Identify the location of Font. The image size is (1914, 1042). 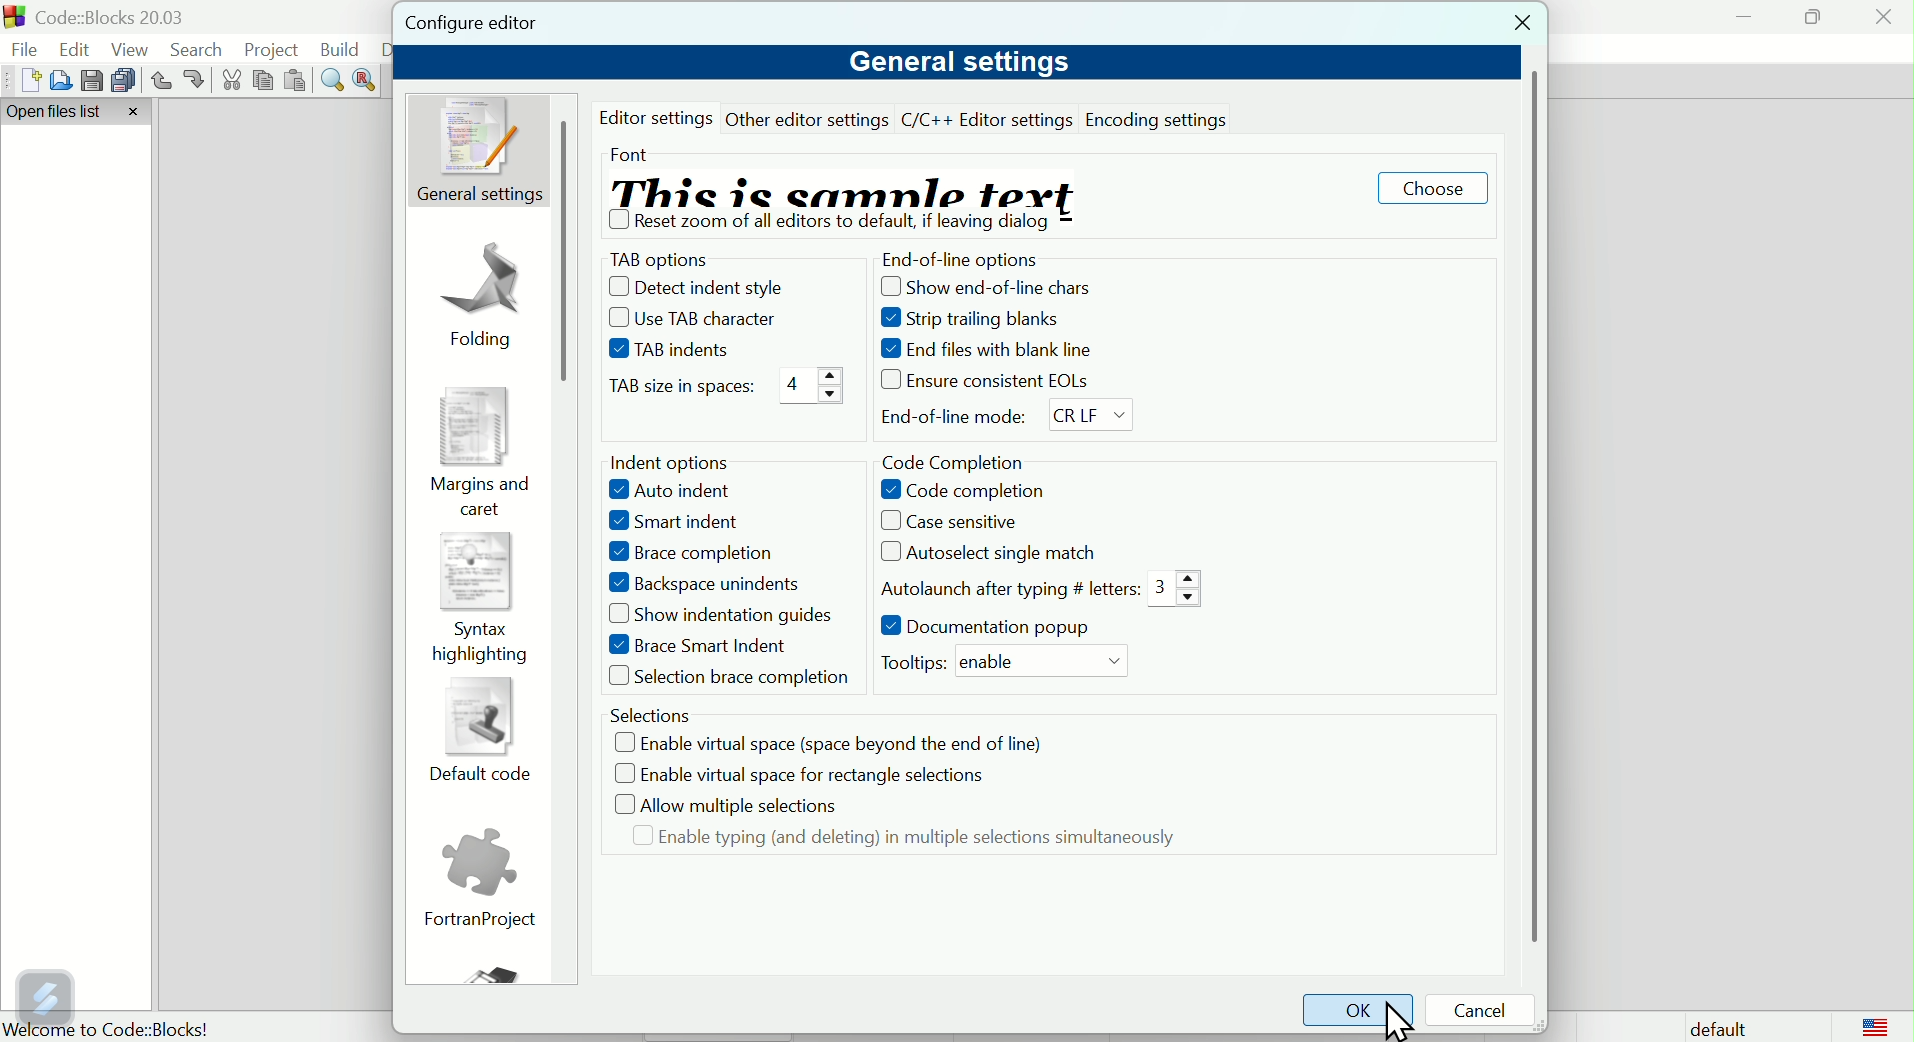
(627, 150).